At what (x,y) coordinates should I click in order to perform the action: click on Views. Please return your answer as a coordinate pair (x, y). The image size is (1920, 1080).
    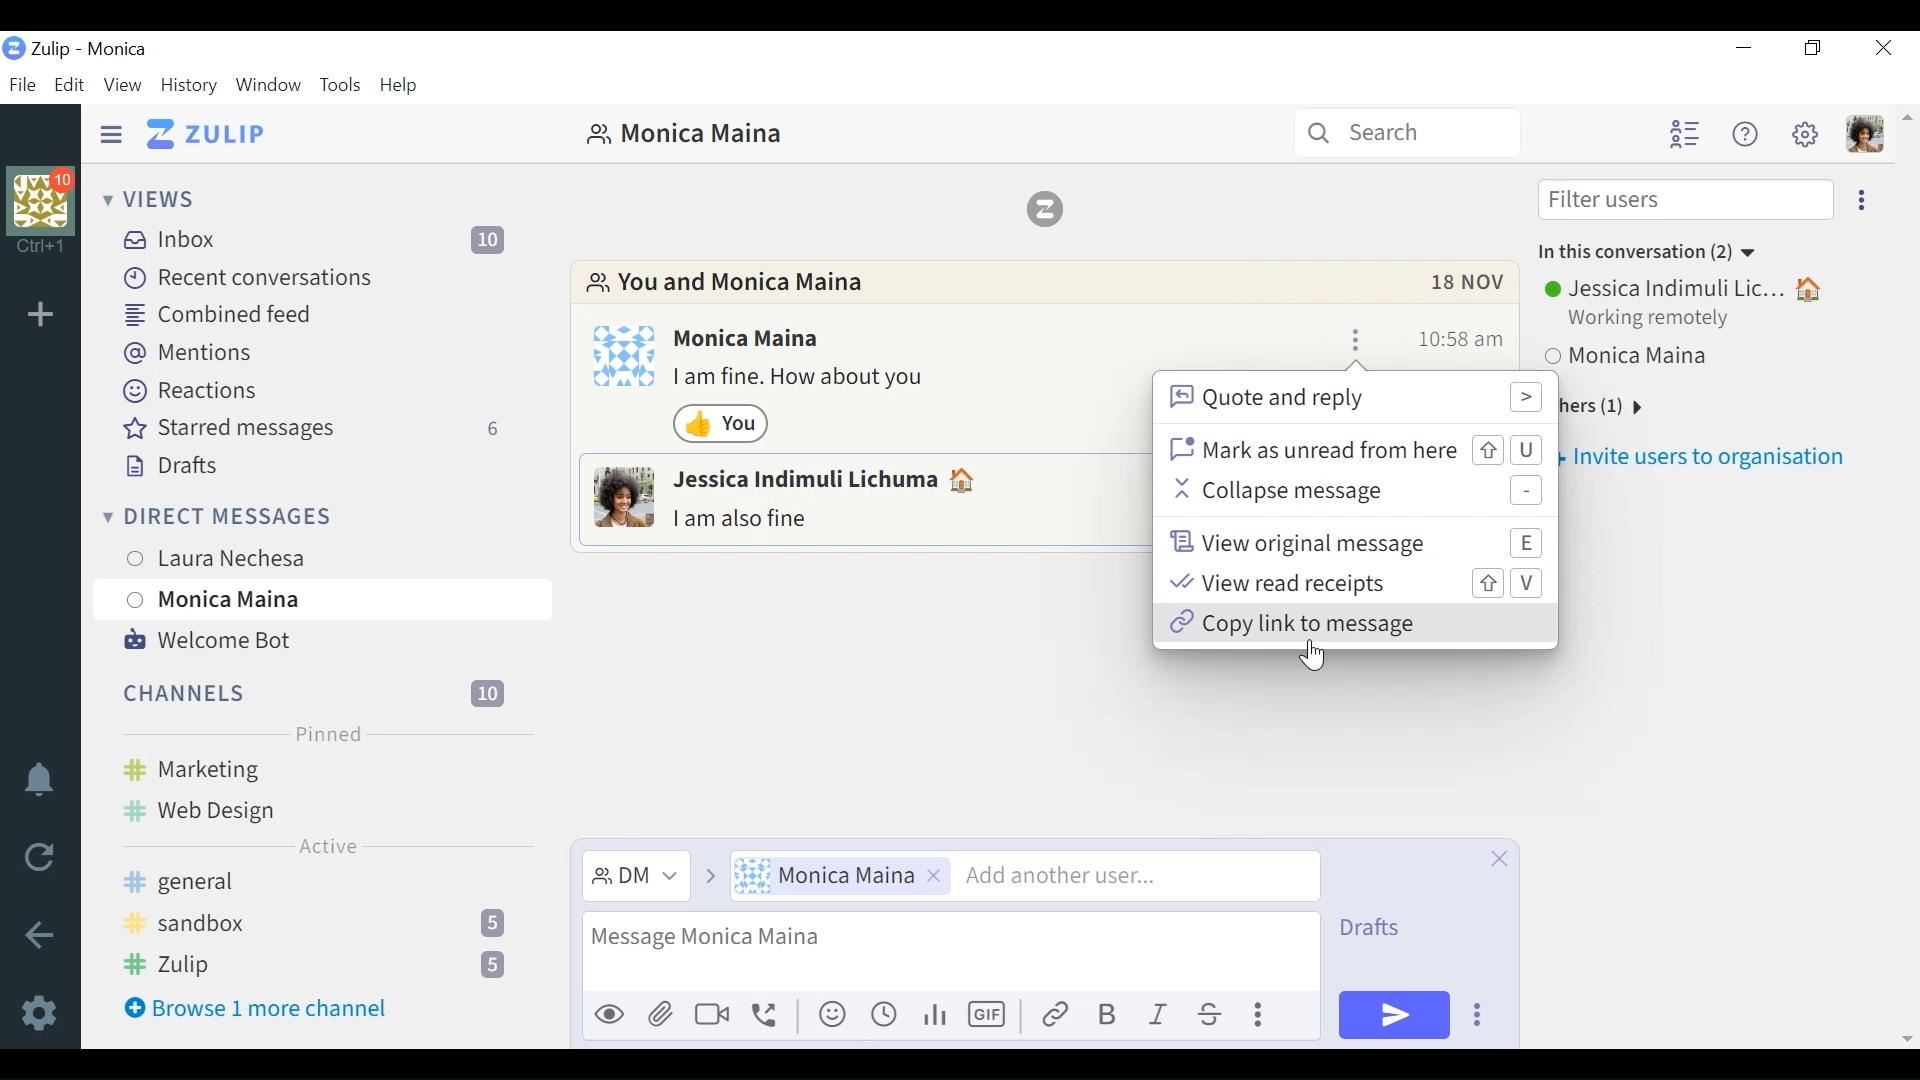
    Looking at the image, I should click on (153, 200).